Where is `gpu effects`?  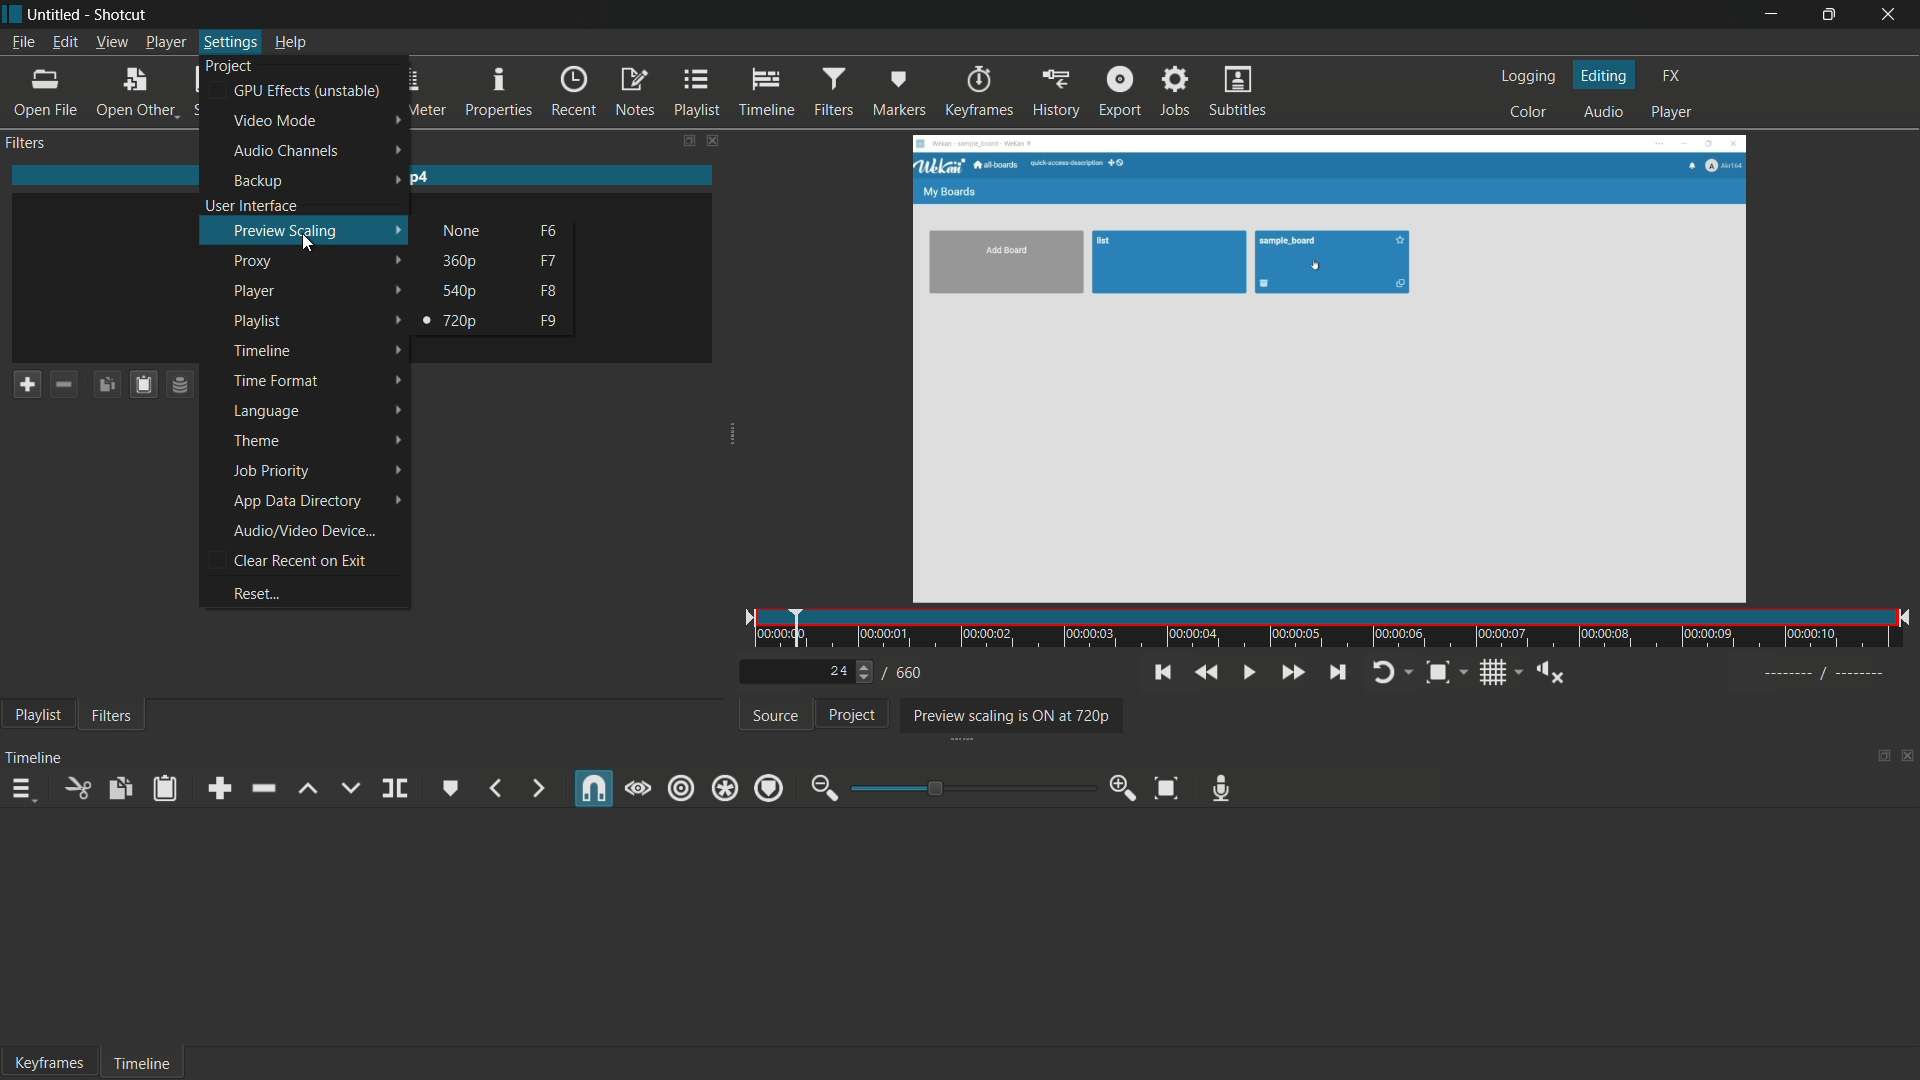 gpu effects is located at coordinates (306, 91).